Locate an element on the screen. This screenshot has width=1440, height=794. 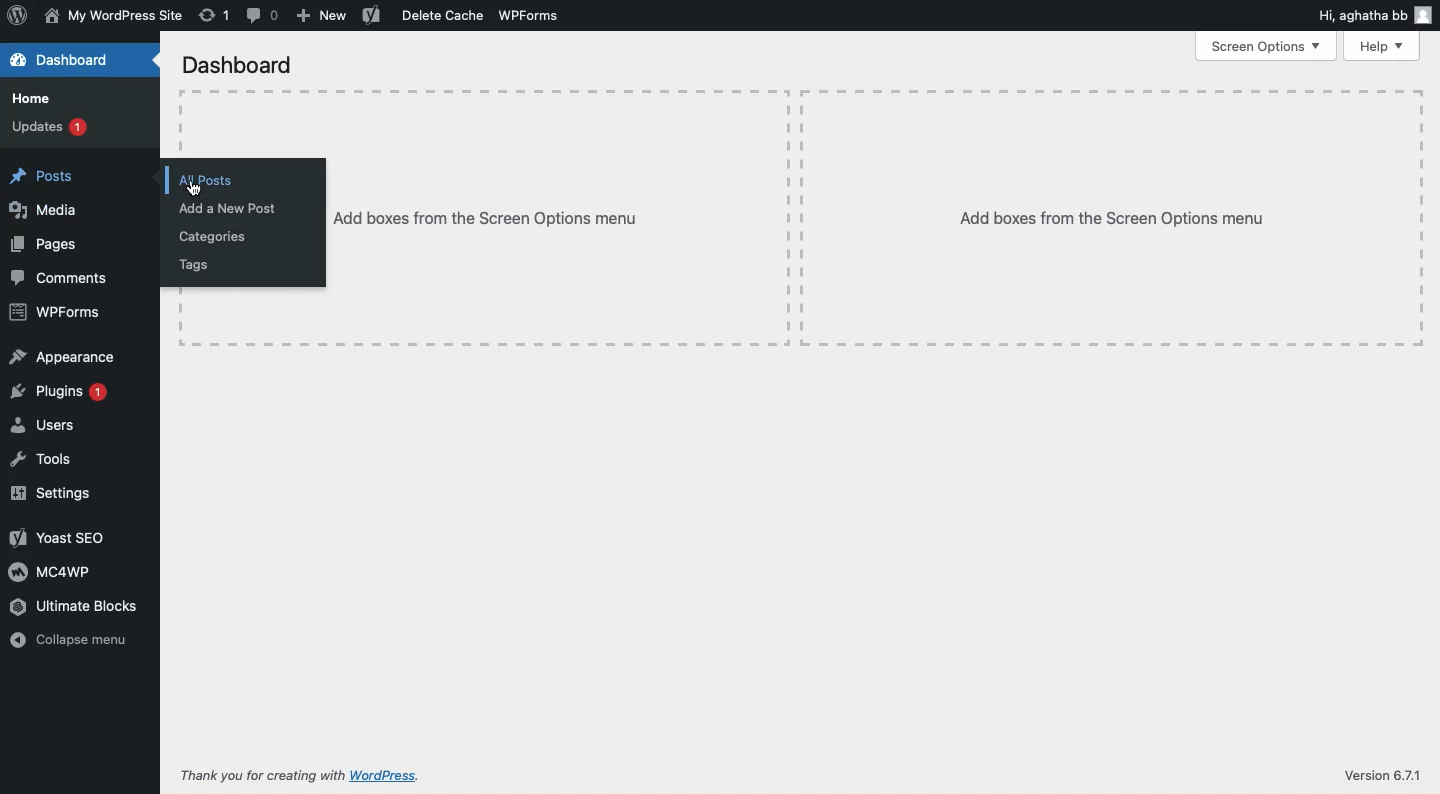
Updates is located at coordinates (49, 125).